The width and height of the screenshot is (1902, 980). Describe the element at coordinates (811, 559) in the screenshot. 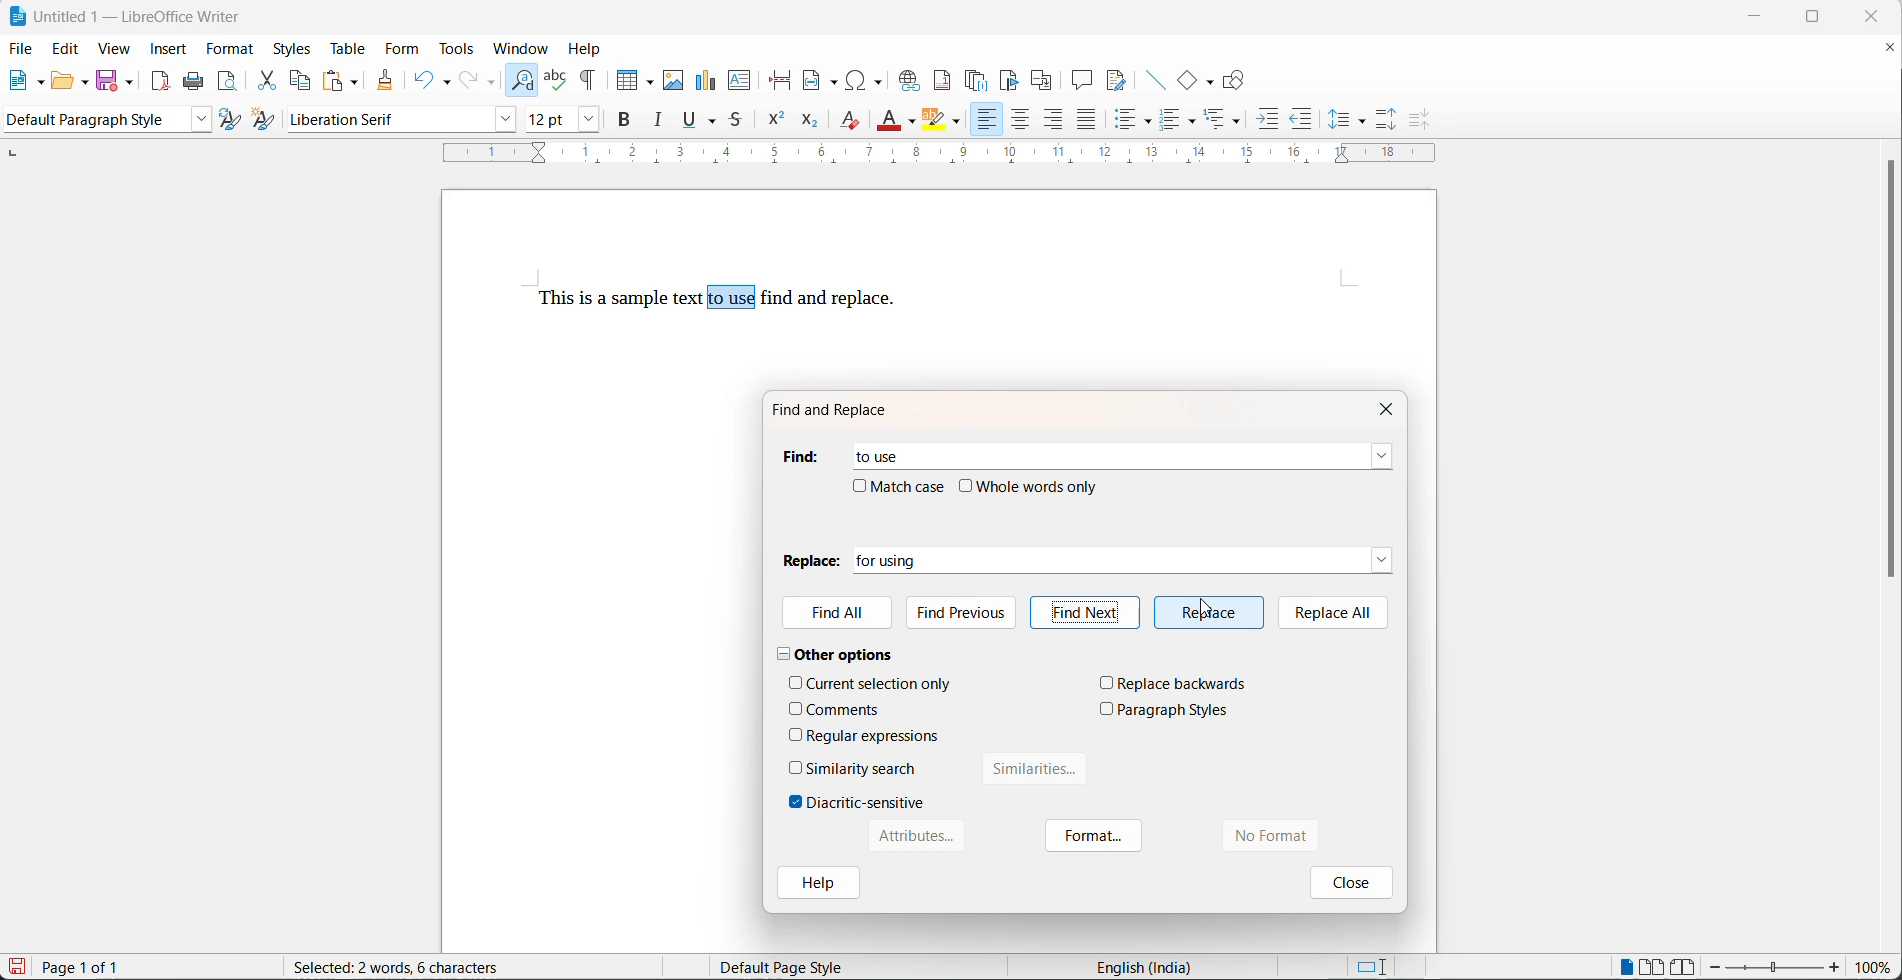

I see `replace heading` at that location.